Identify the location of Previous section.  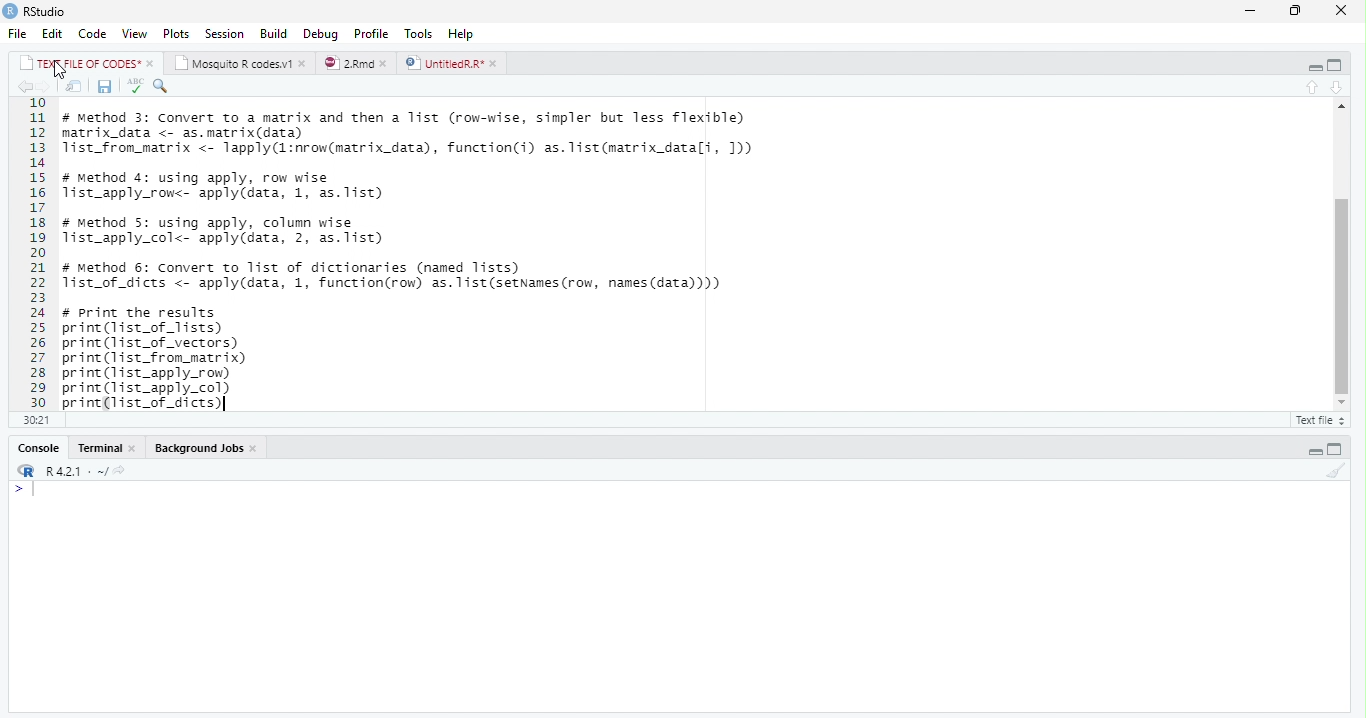
(1337, 87).